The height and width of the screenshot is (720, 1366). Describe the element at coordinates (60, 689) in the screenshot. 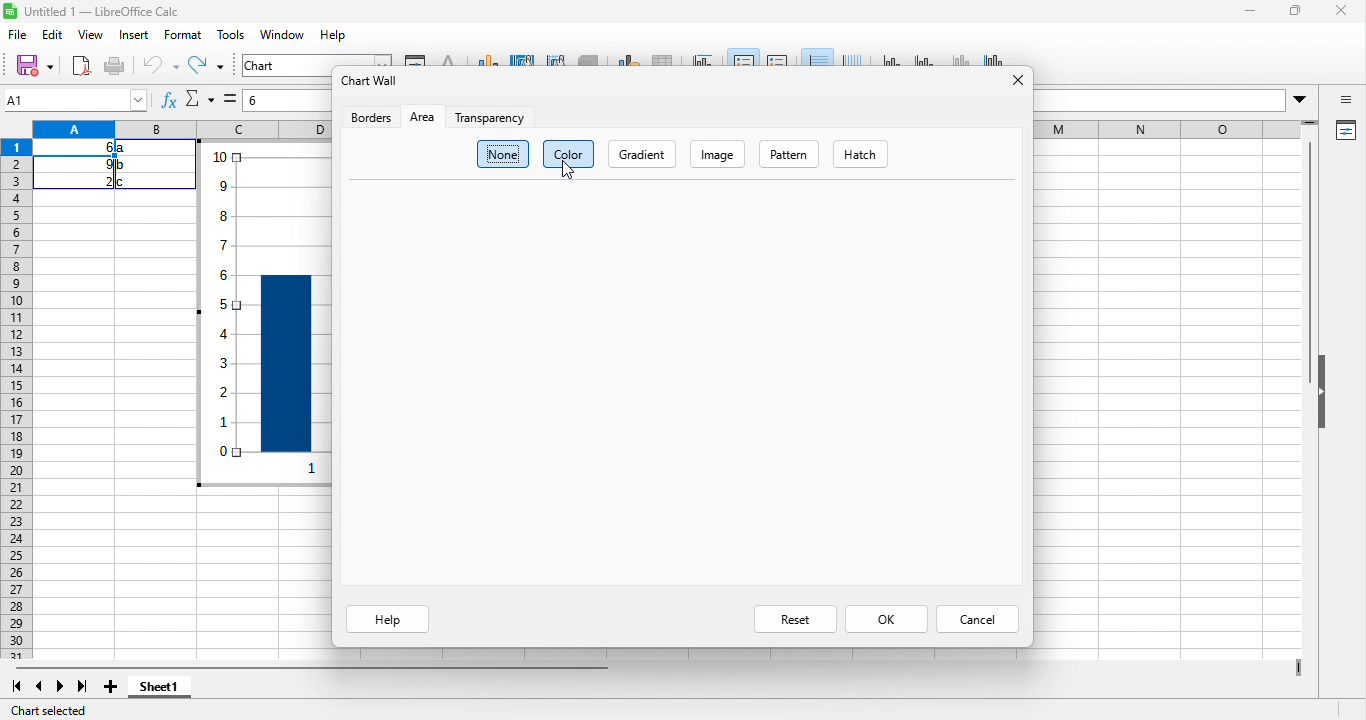

I see `next` at that location.